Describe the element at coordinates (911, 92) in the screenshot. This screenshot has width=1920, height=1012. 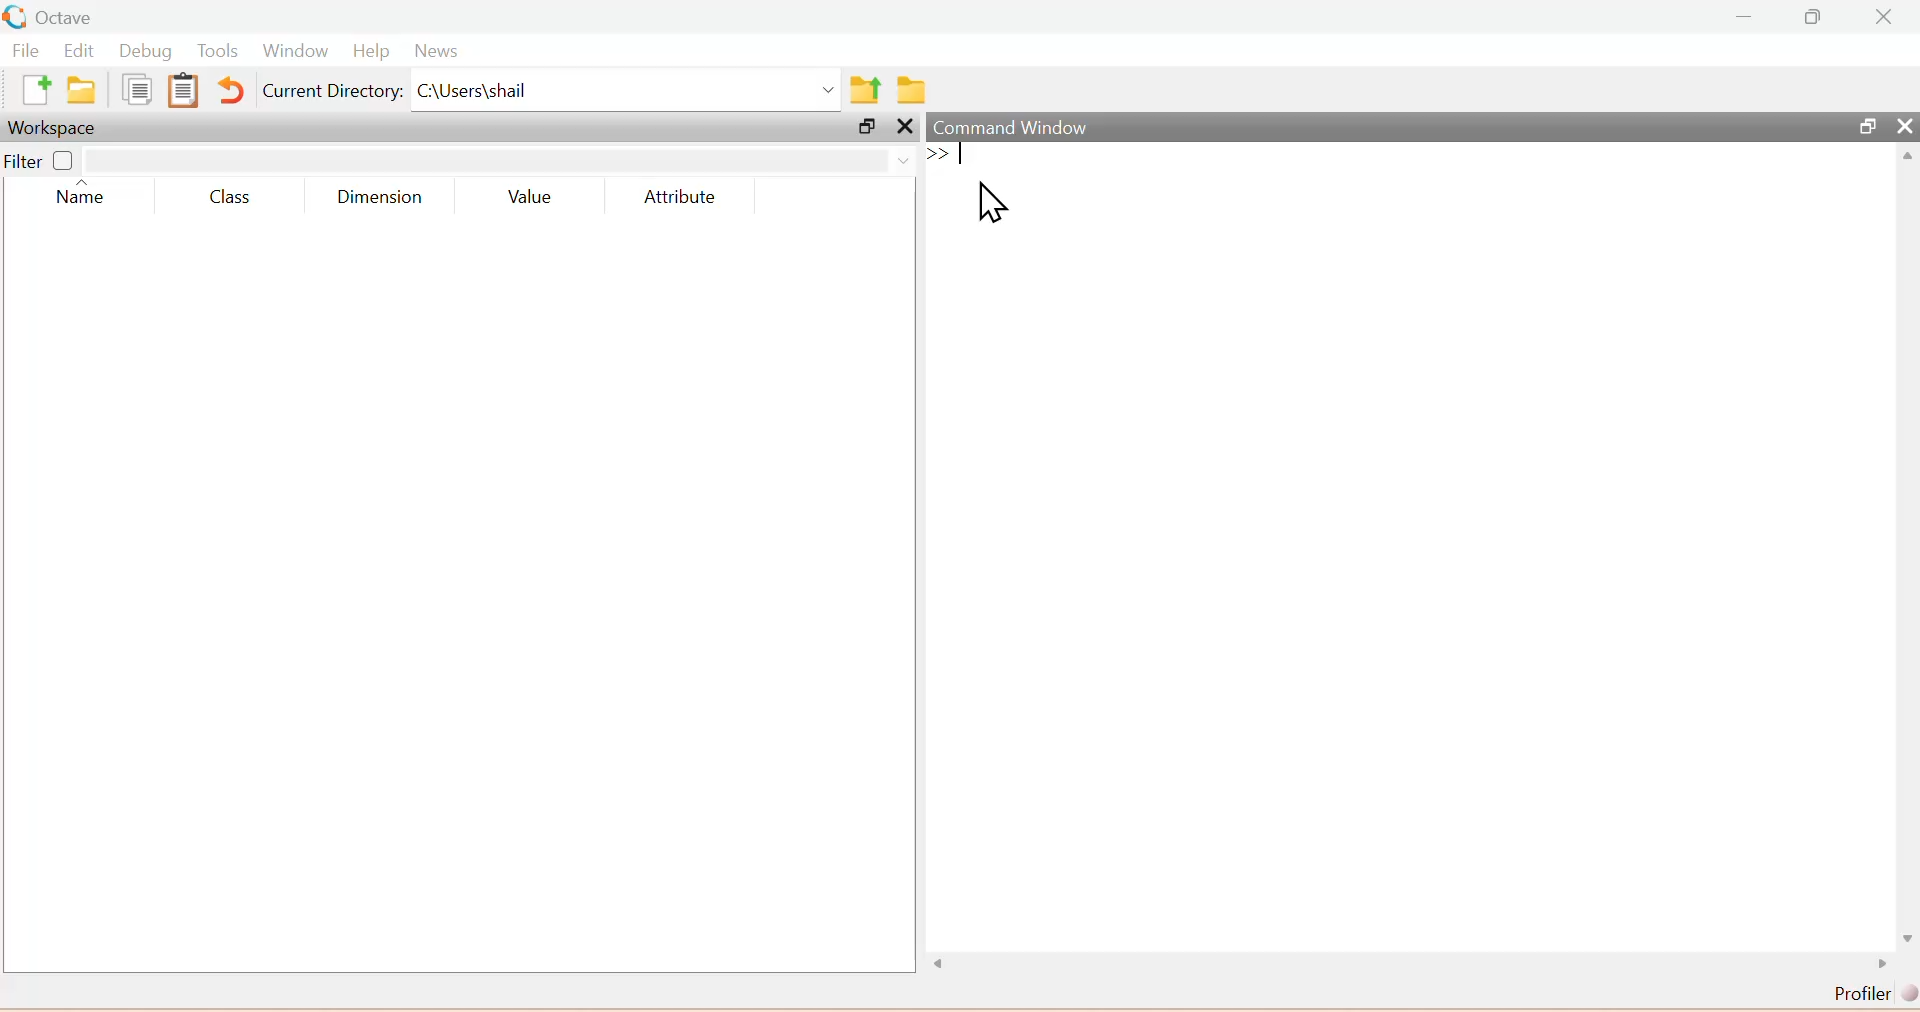
I see `Browse directories` at that location.